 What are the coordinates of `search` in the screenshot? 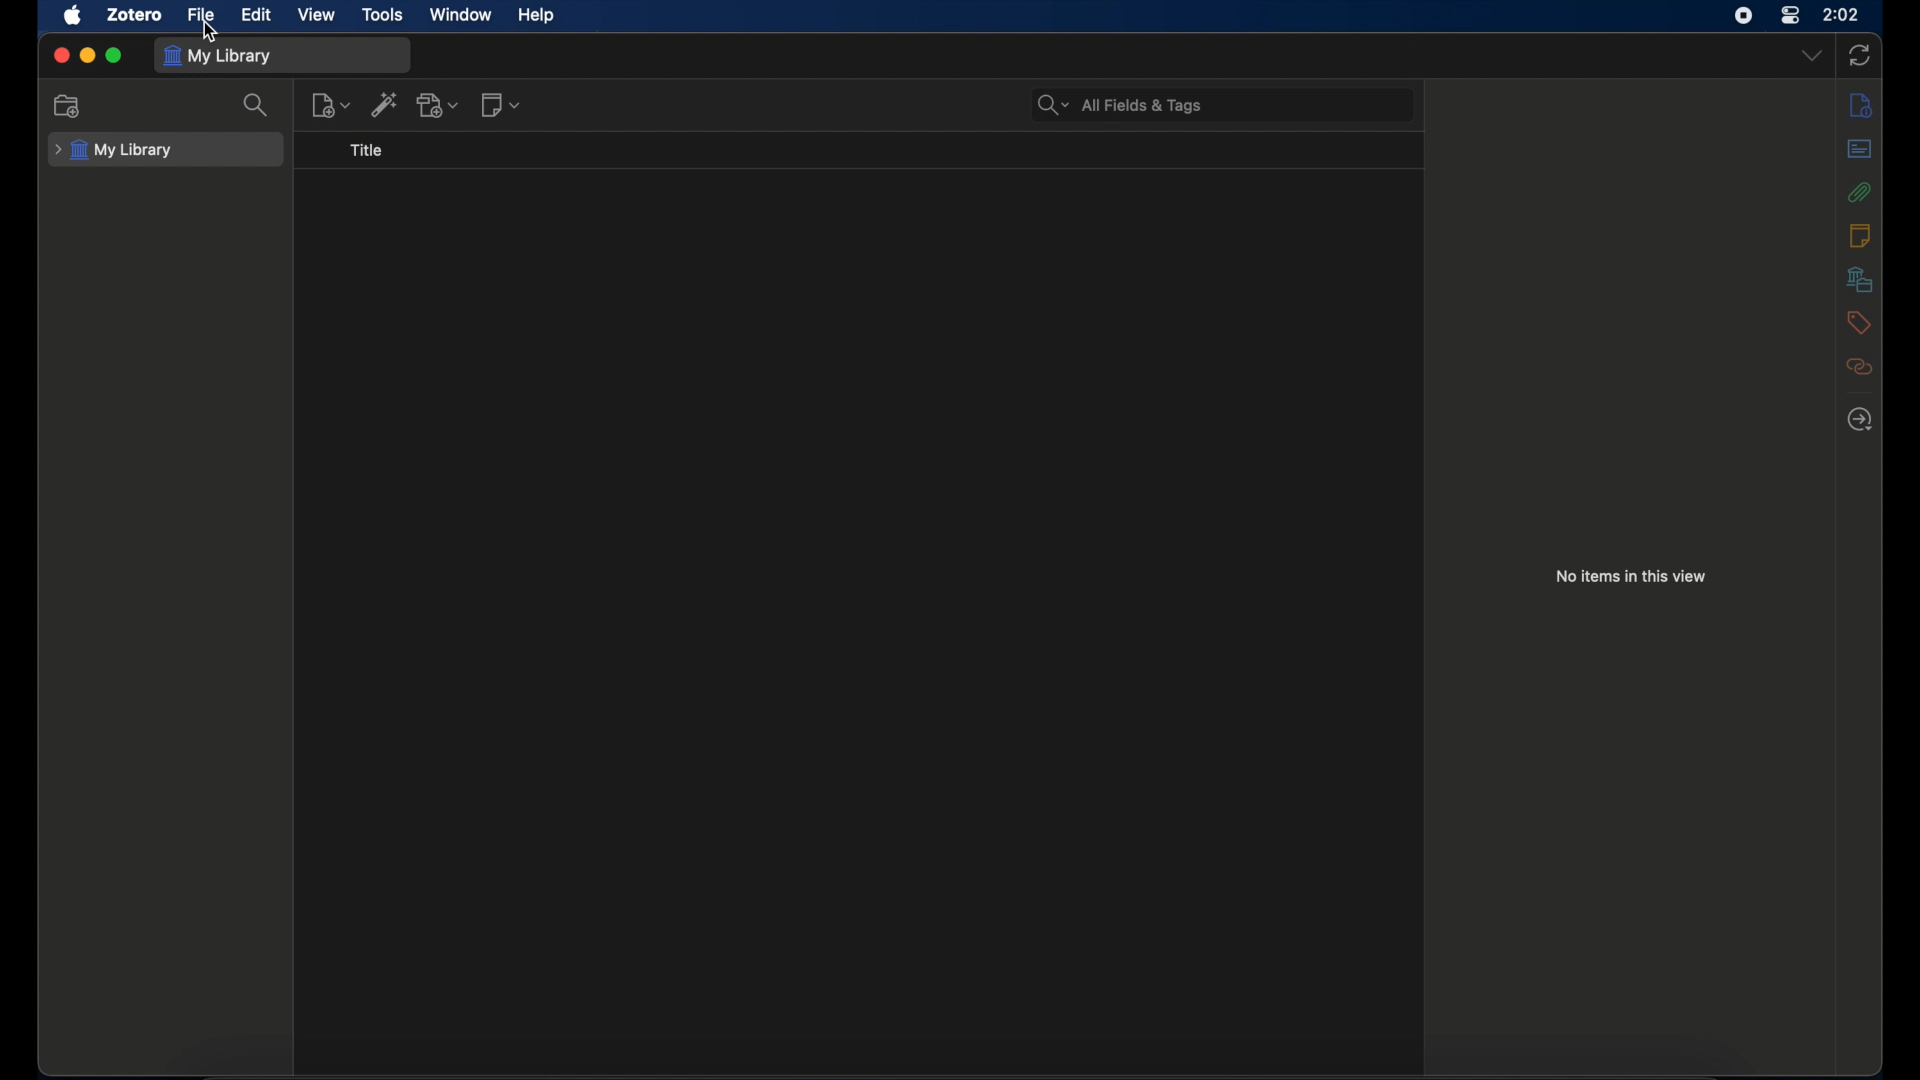 It's located at (1120, 105).